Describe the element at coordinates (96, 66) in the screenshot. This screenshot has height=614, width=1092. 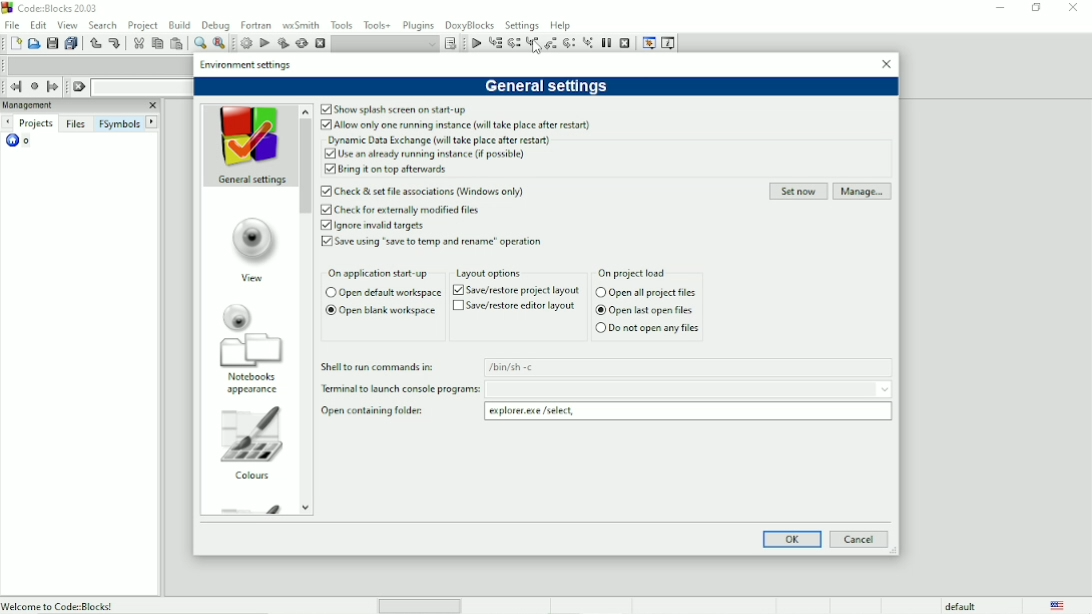
I see `Drop down` at that location.